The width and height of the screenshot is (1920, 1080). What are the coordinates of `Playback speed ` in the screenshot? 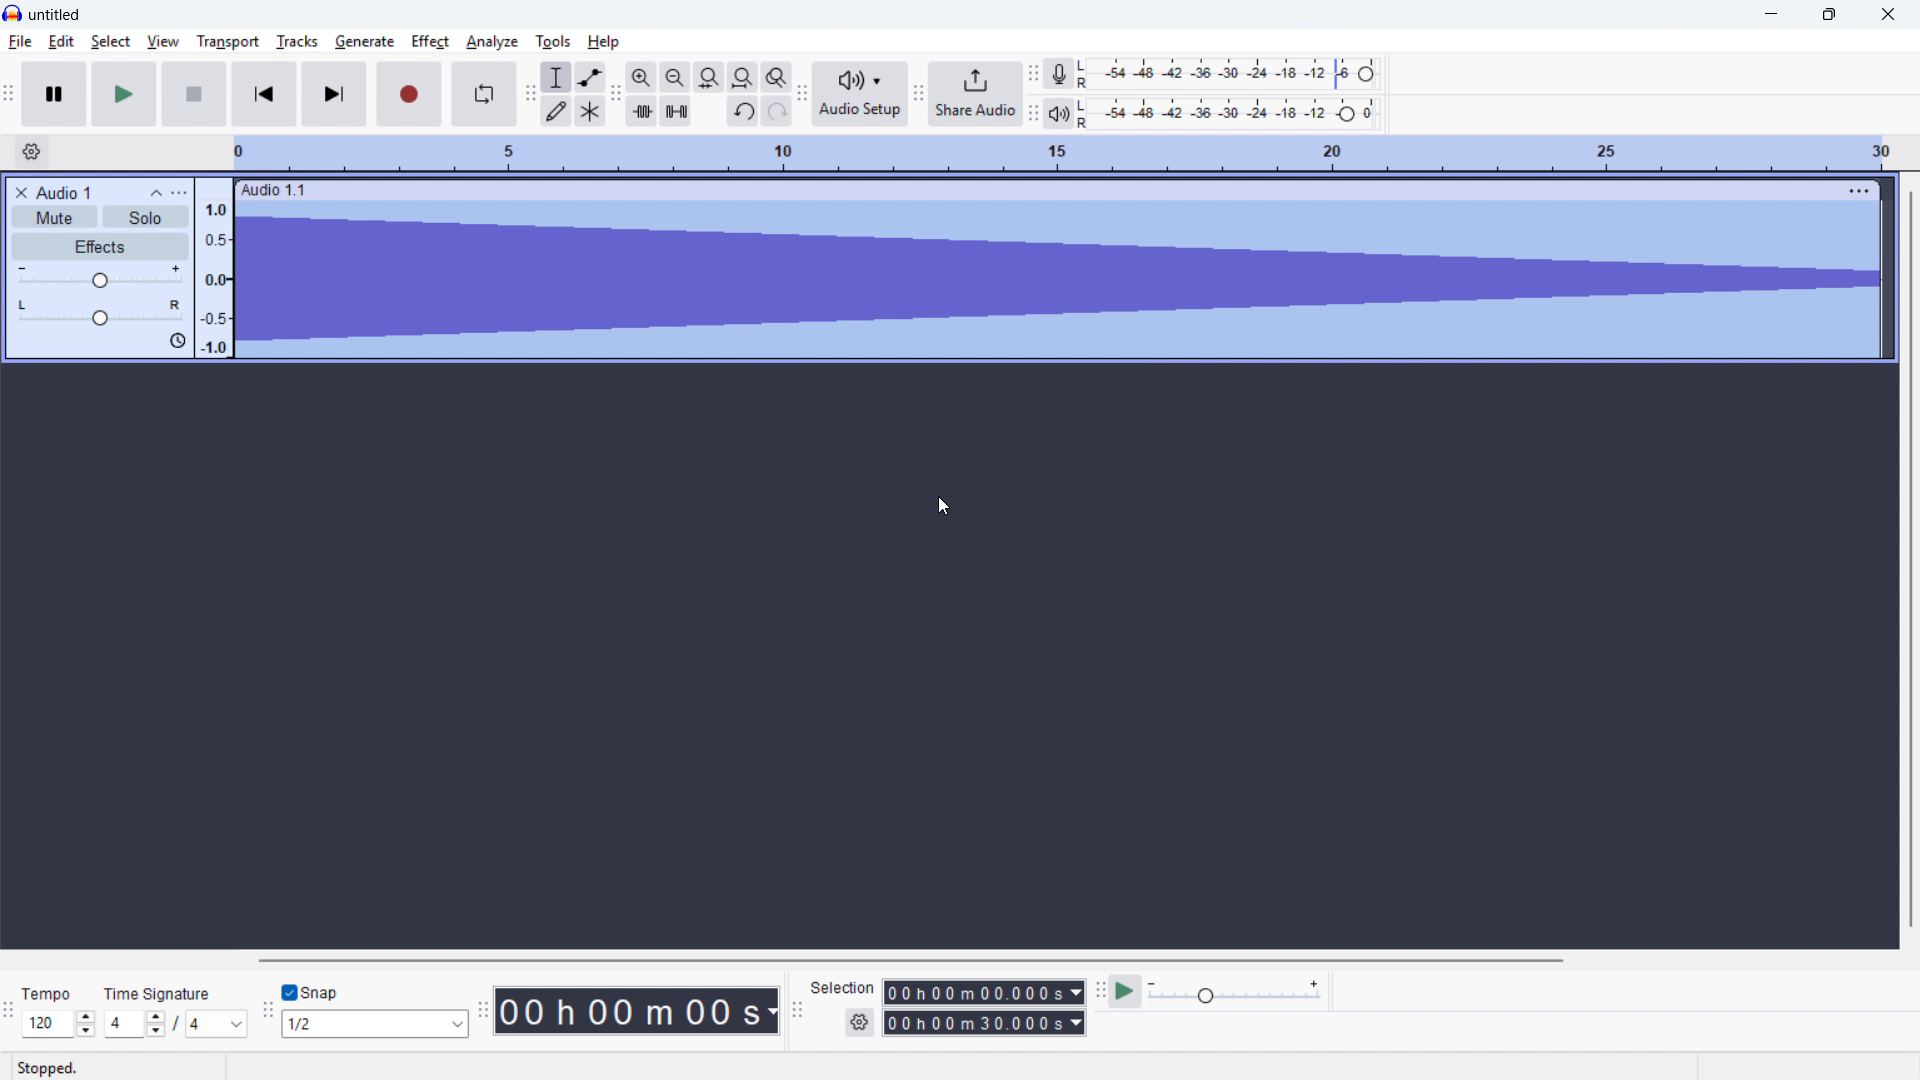 It's located at (1235, 992).